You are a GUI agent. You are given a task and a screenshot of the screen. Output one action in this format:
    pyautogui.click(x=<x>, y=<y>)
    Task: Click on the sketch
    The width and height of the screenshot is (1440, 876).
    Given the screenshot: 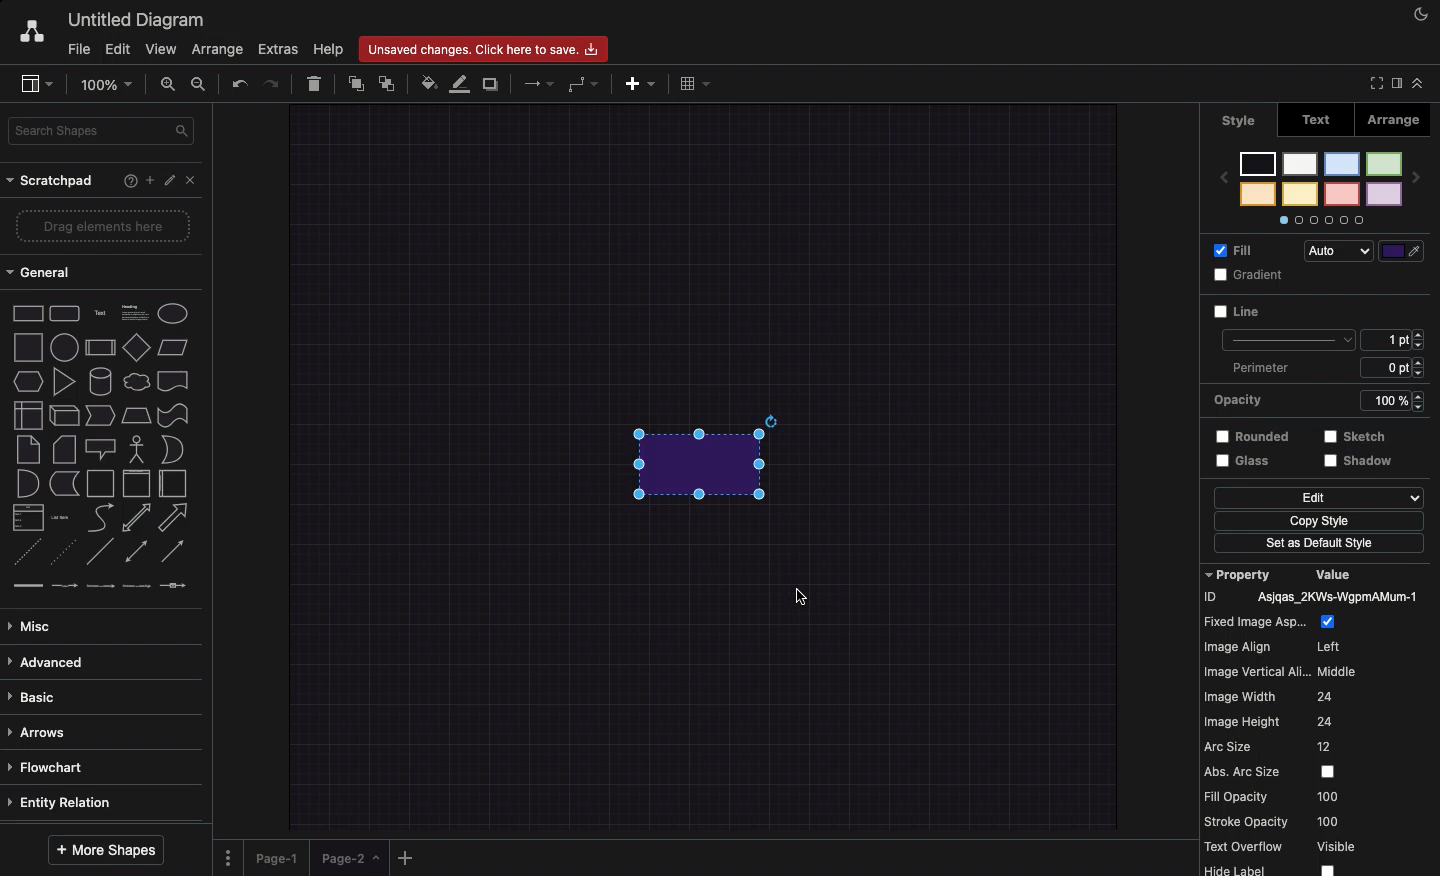 What is the action you would take?
    pyautogui.click(x=1356, y=435)
    